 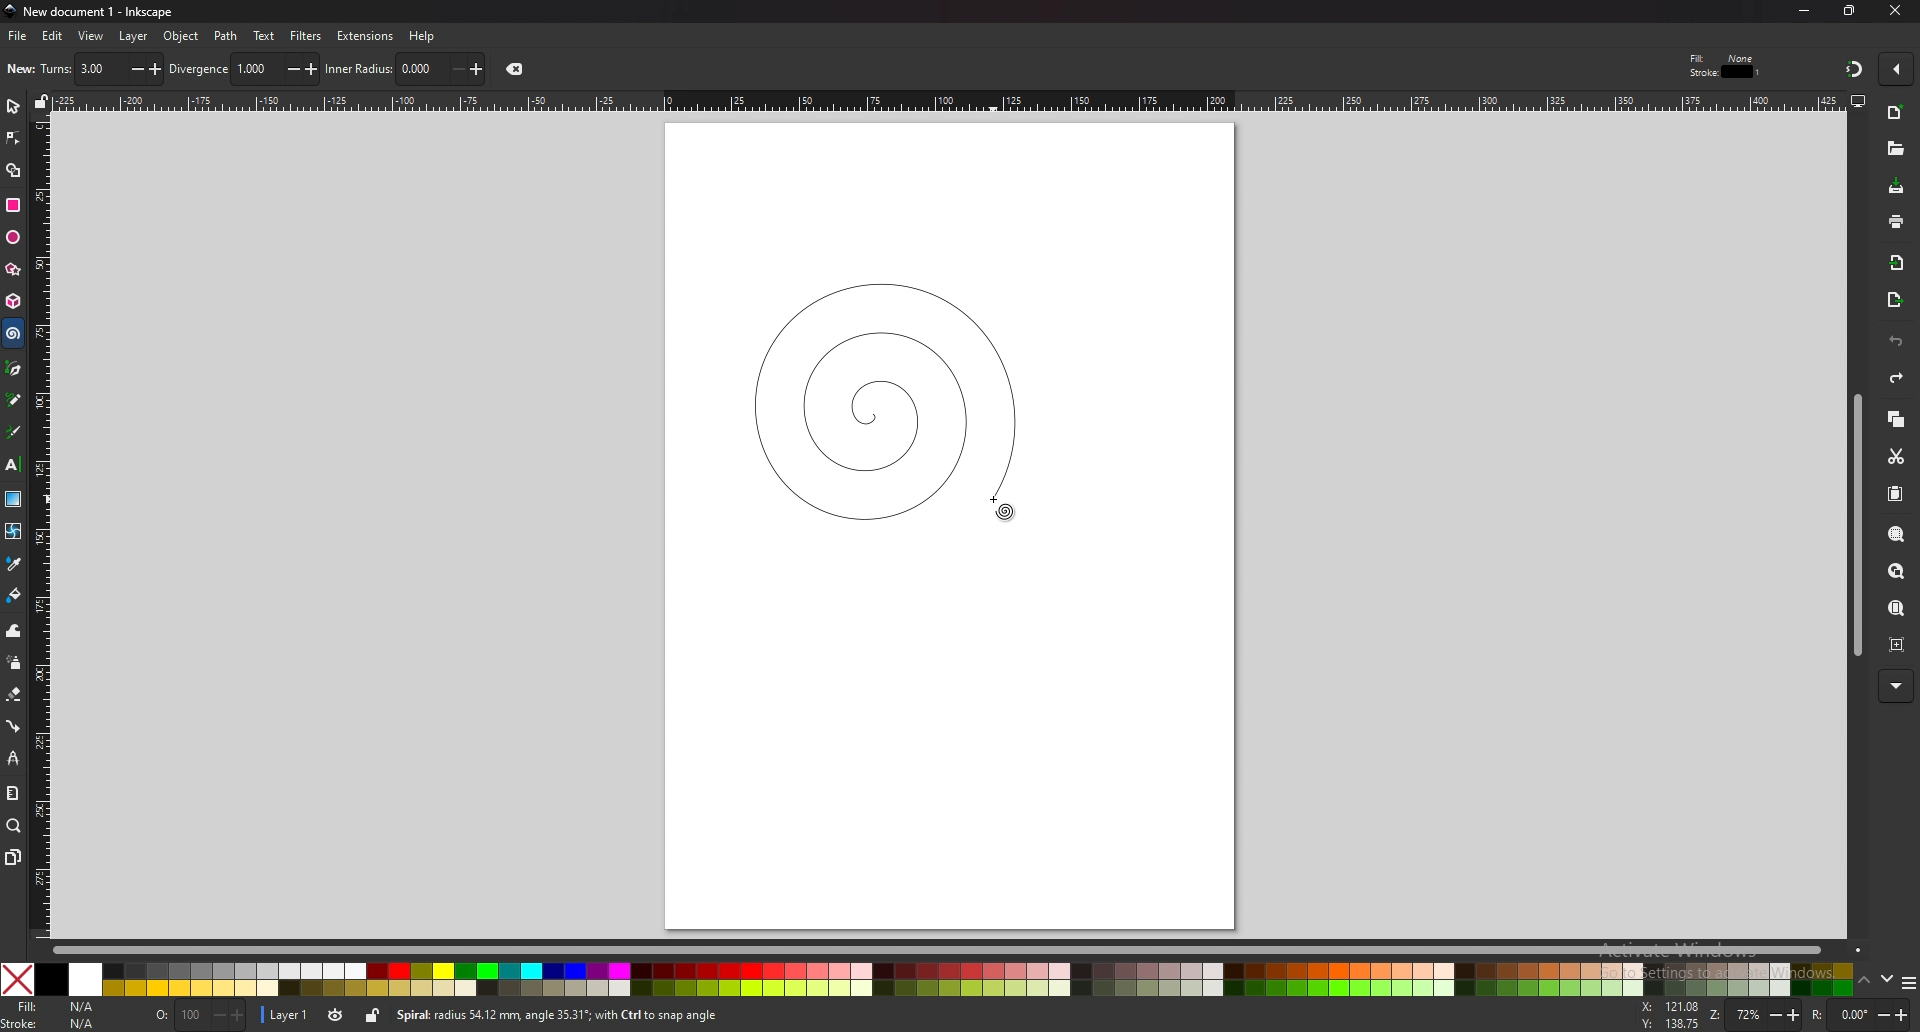 What do you see at coordinates (42, 103) in the screenshot?
I see `lock guides` at bounding box center [42, 103].